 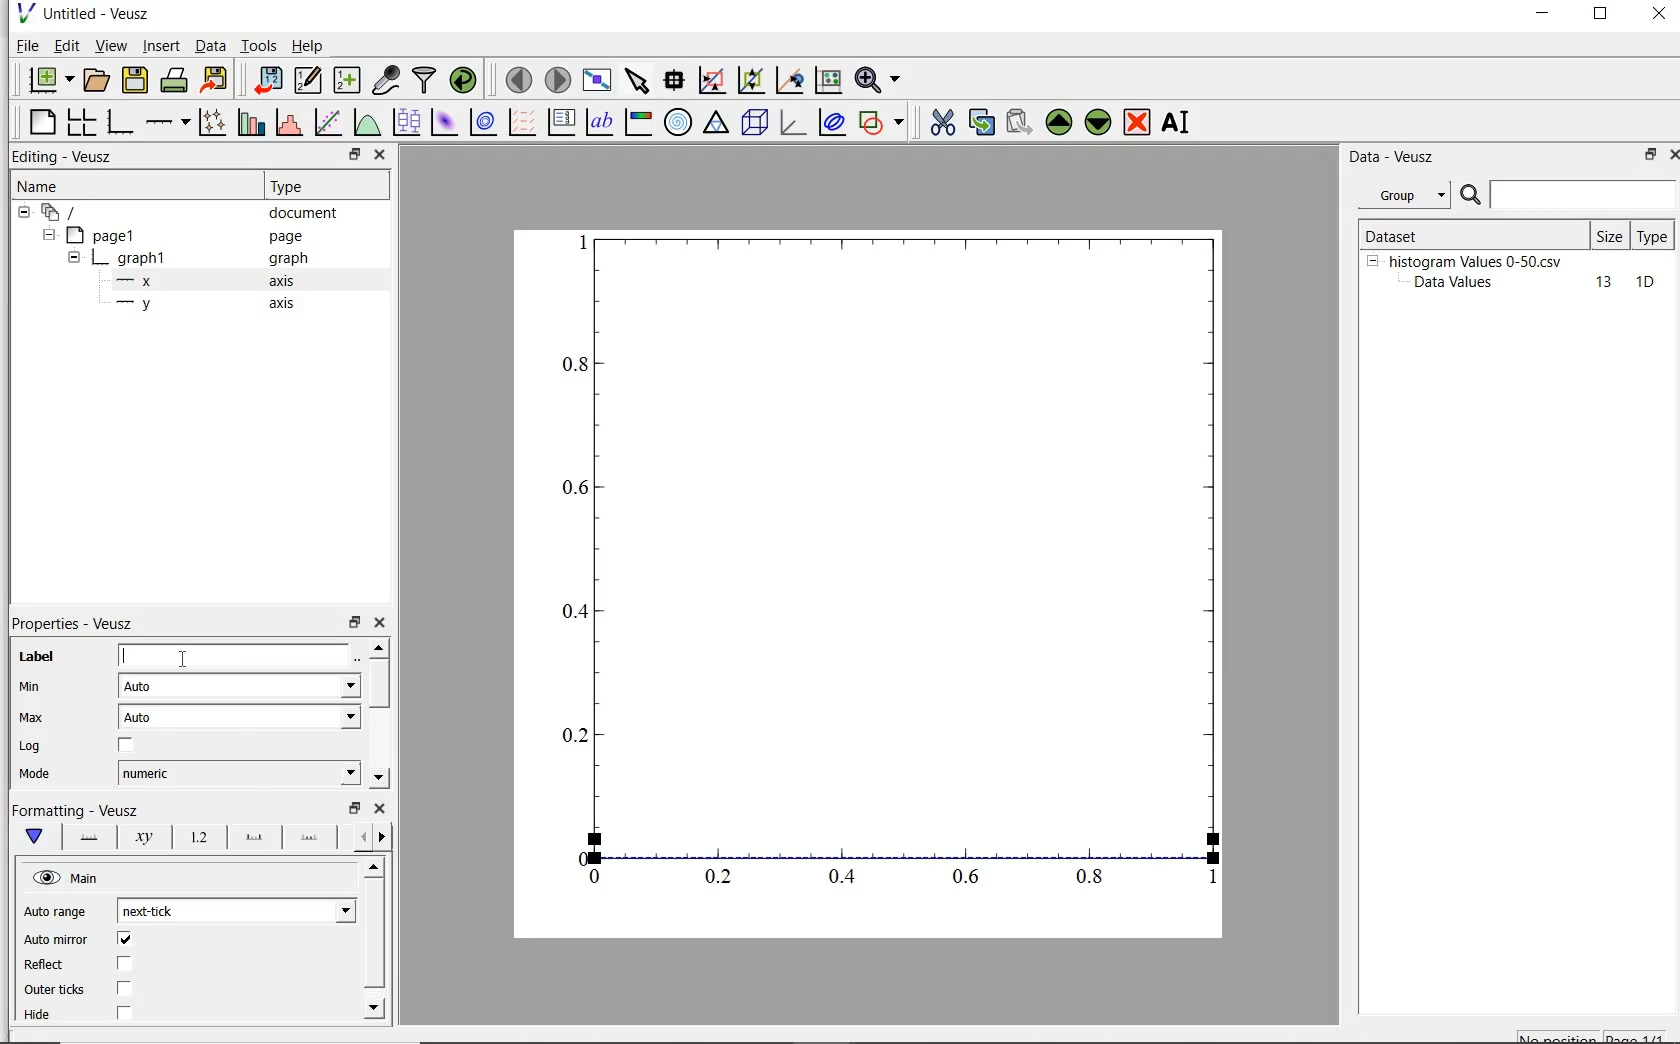 I want to click on arrange graphs in a grid , so click(x=84, y=119).